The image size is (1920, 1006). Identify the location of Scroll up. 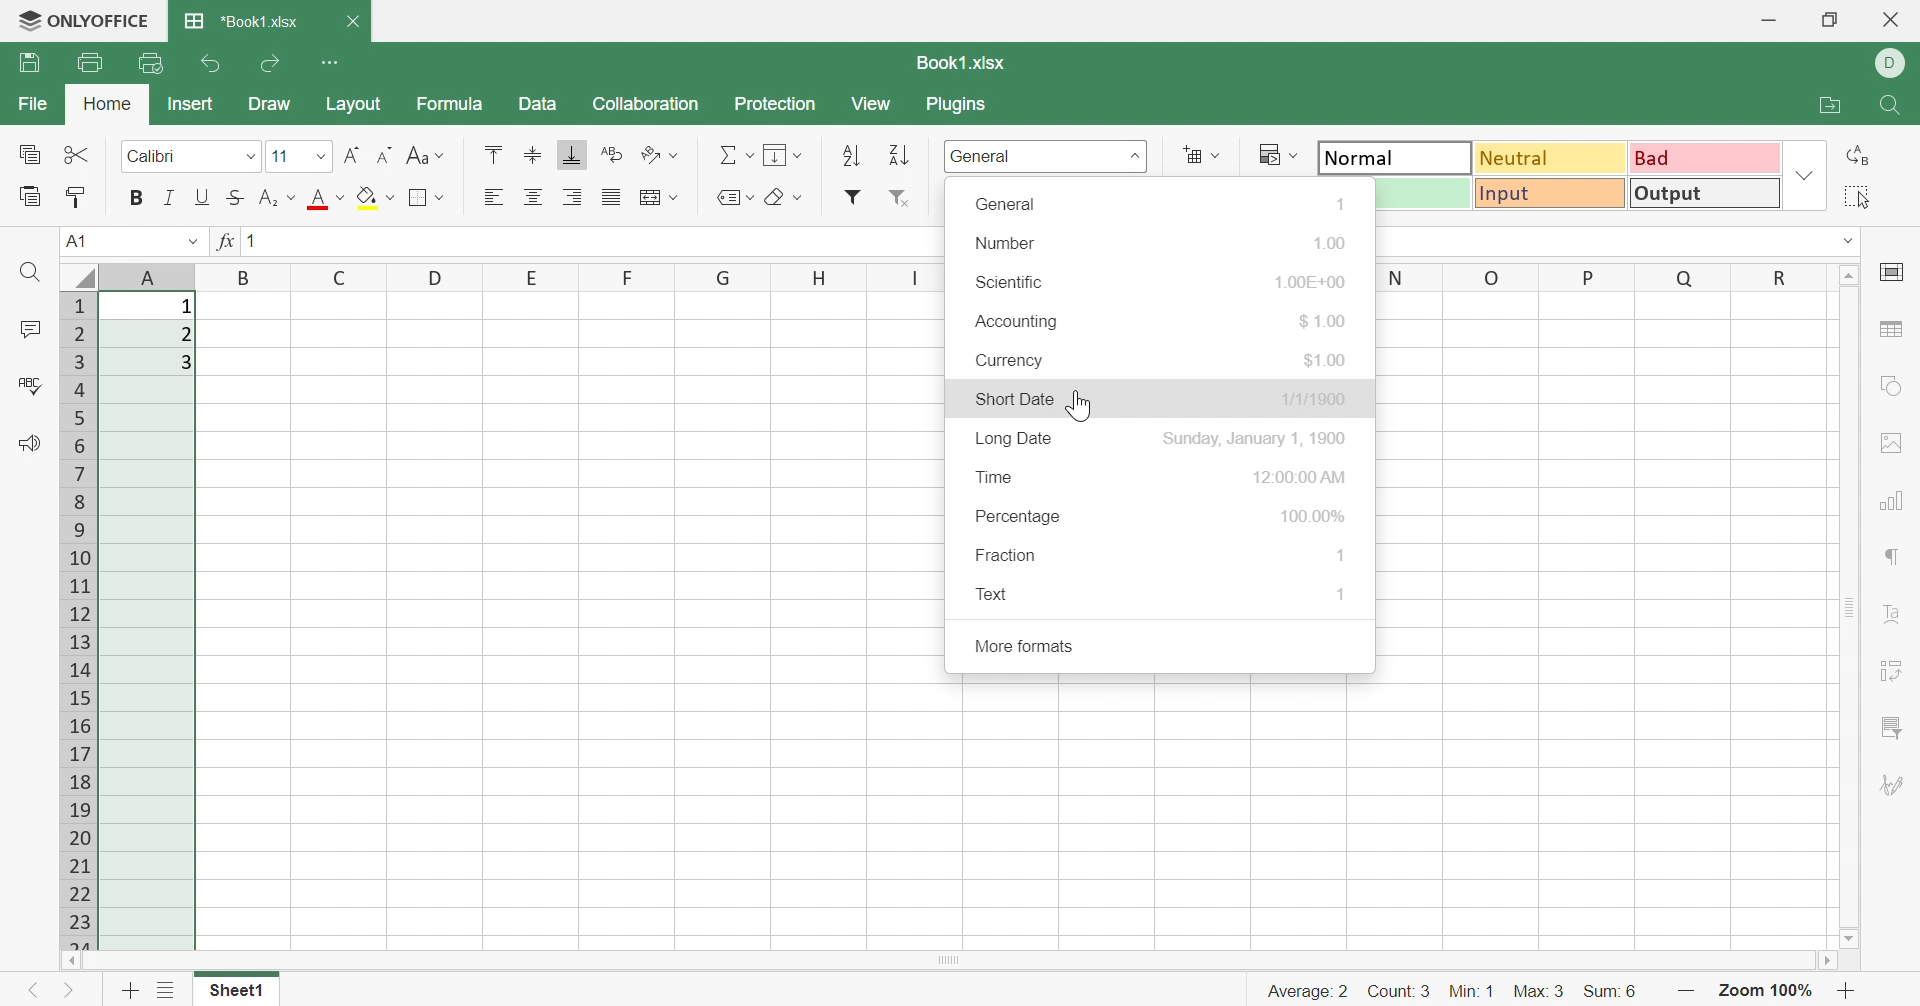
(1847, 276).